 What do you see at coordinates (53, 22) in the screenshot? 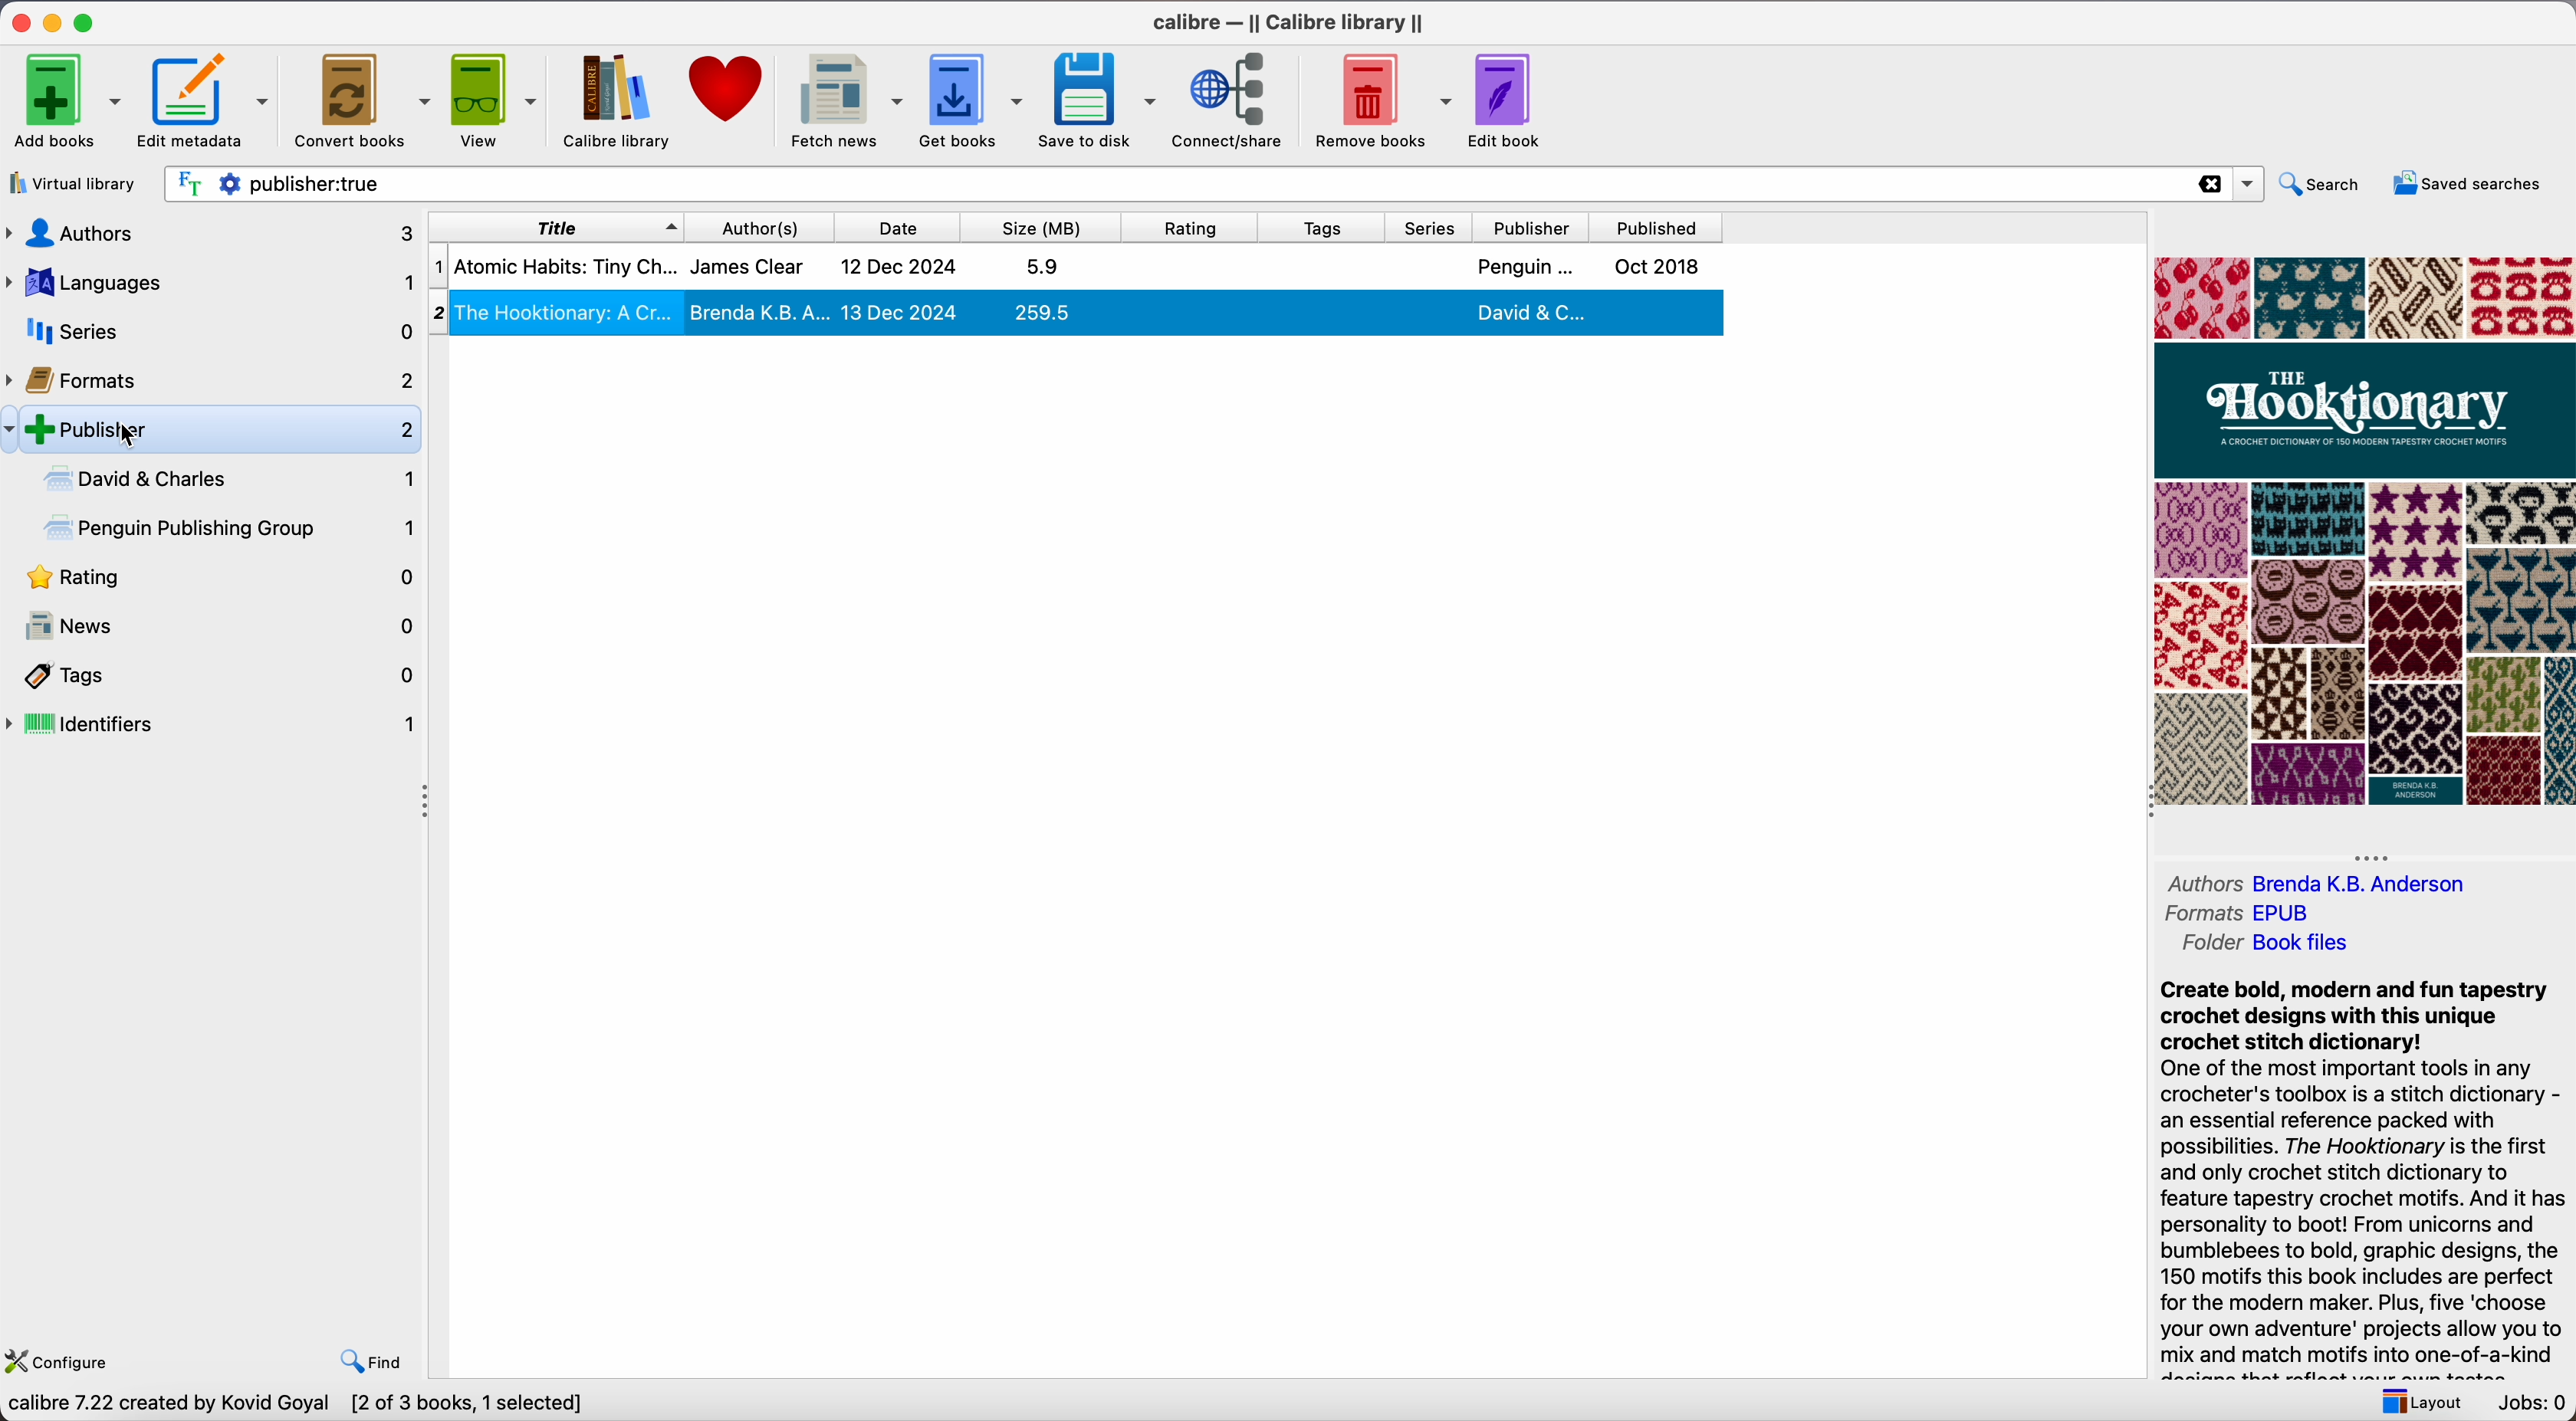
I see `minimize` at bounding box center [53, 22].